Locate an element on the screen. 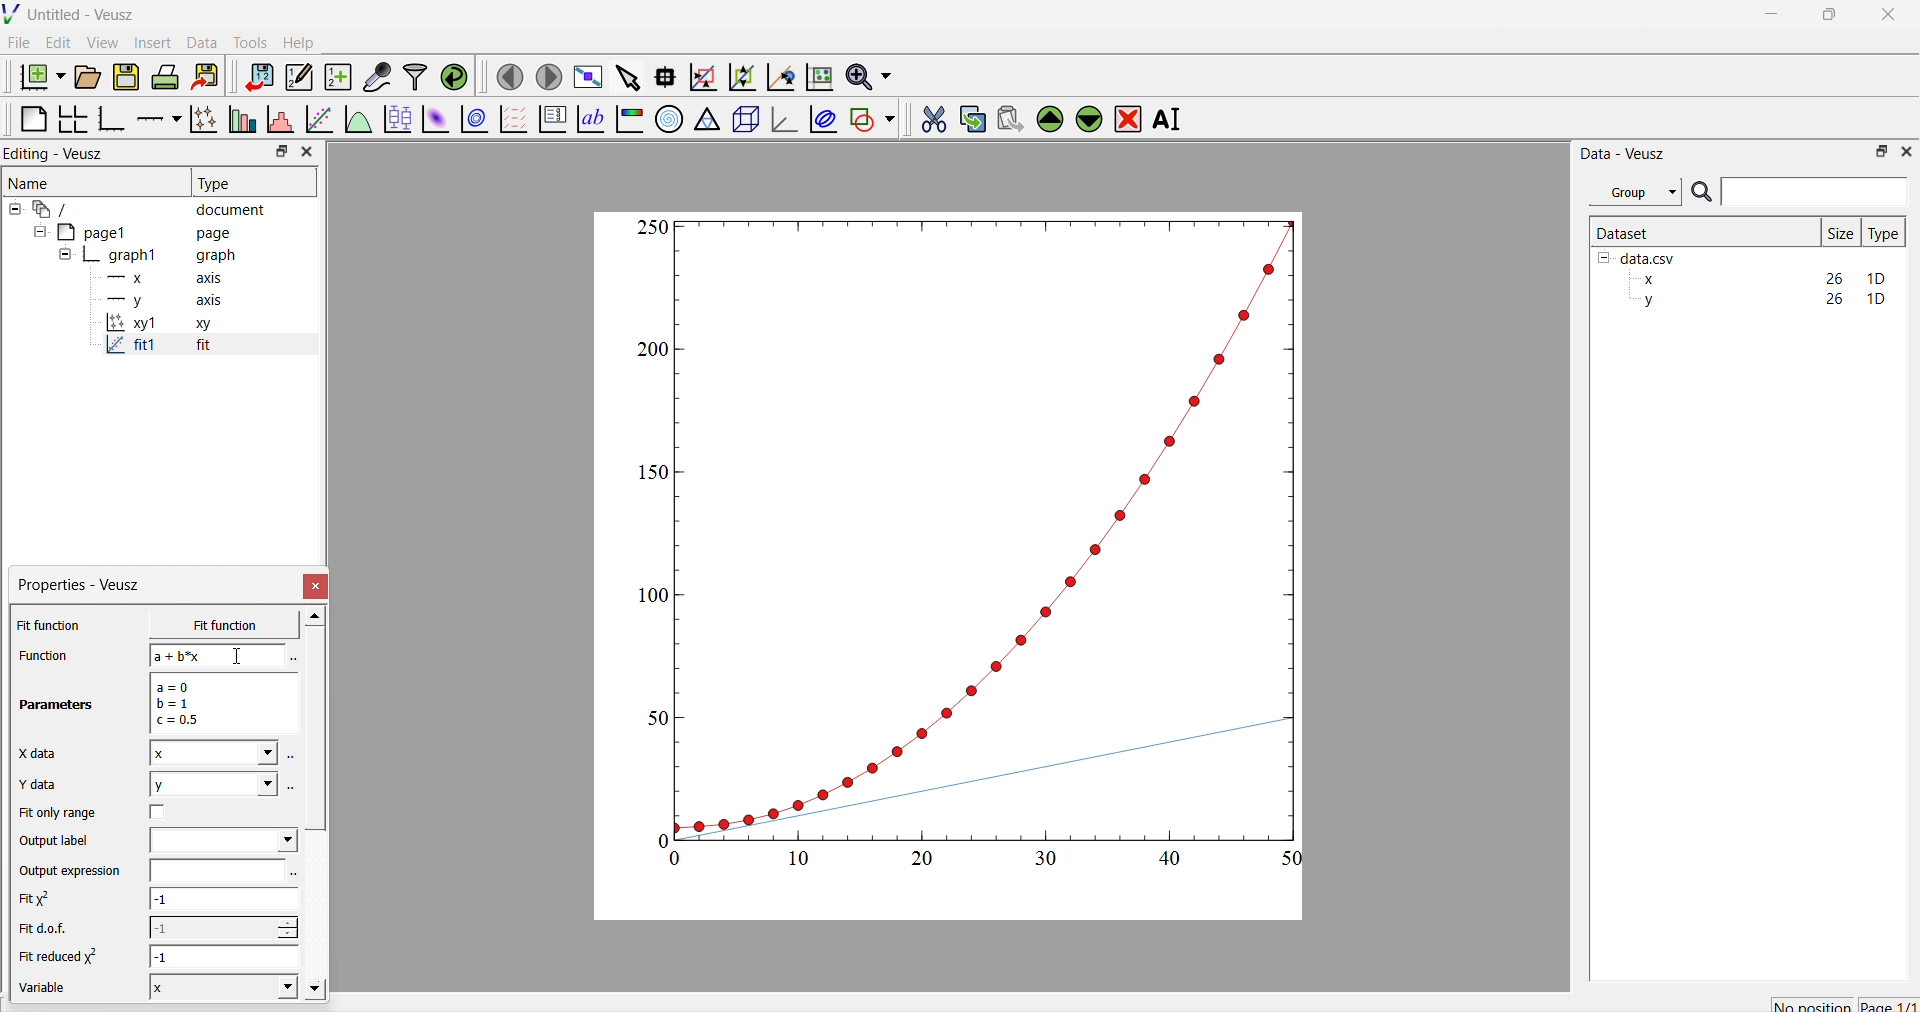 The height and width of the screenshot is (1012, 1920). Plot points with lines and errorbars is located at coordinates (201, 119).